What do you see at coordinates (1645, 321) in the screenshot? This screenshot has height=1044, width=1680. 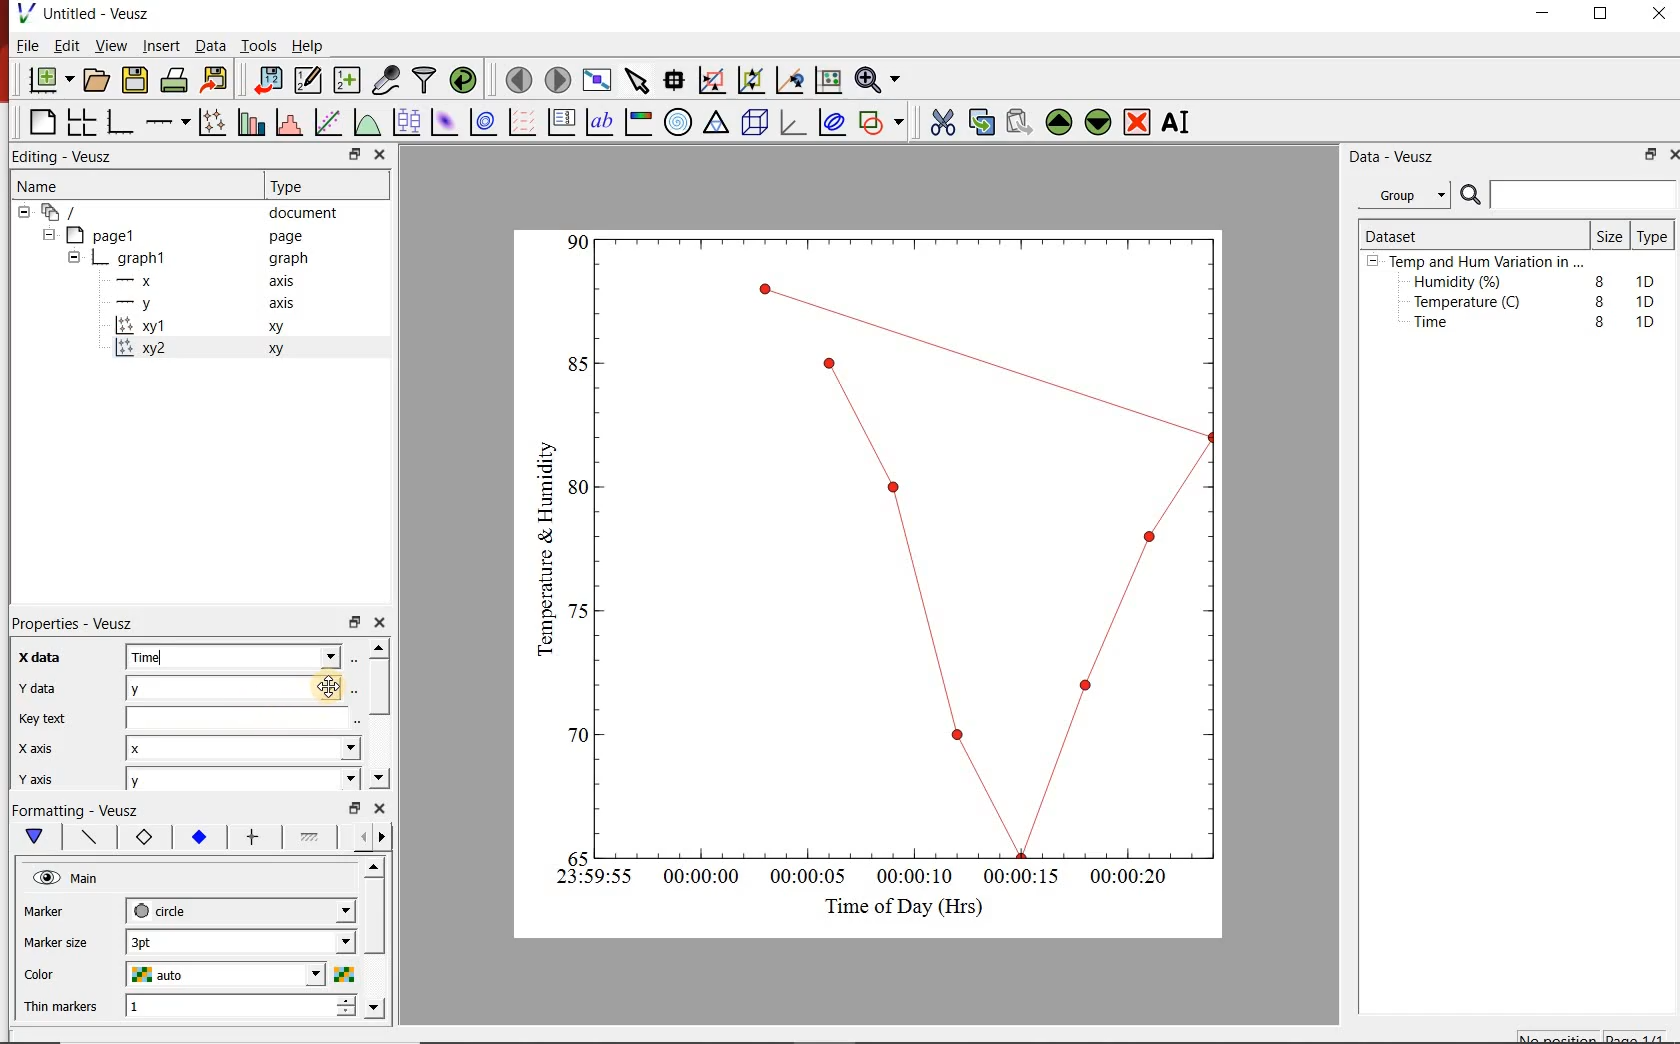 I see `1D` at bounding box center [1645, 321].